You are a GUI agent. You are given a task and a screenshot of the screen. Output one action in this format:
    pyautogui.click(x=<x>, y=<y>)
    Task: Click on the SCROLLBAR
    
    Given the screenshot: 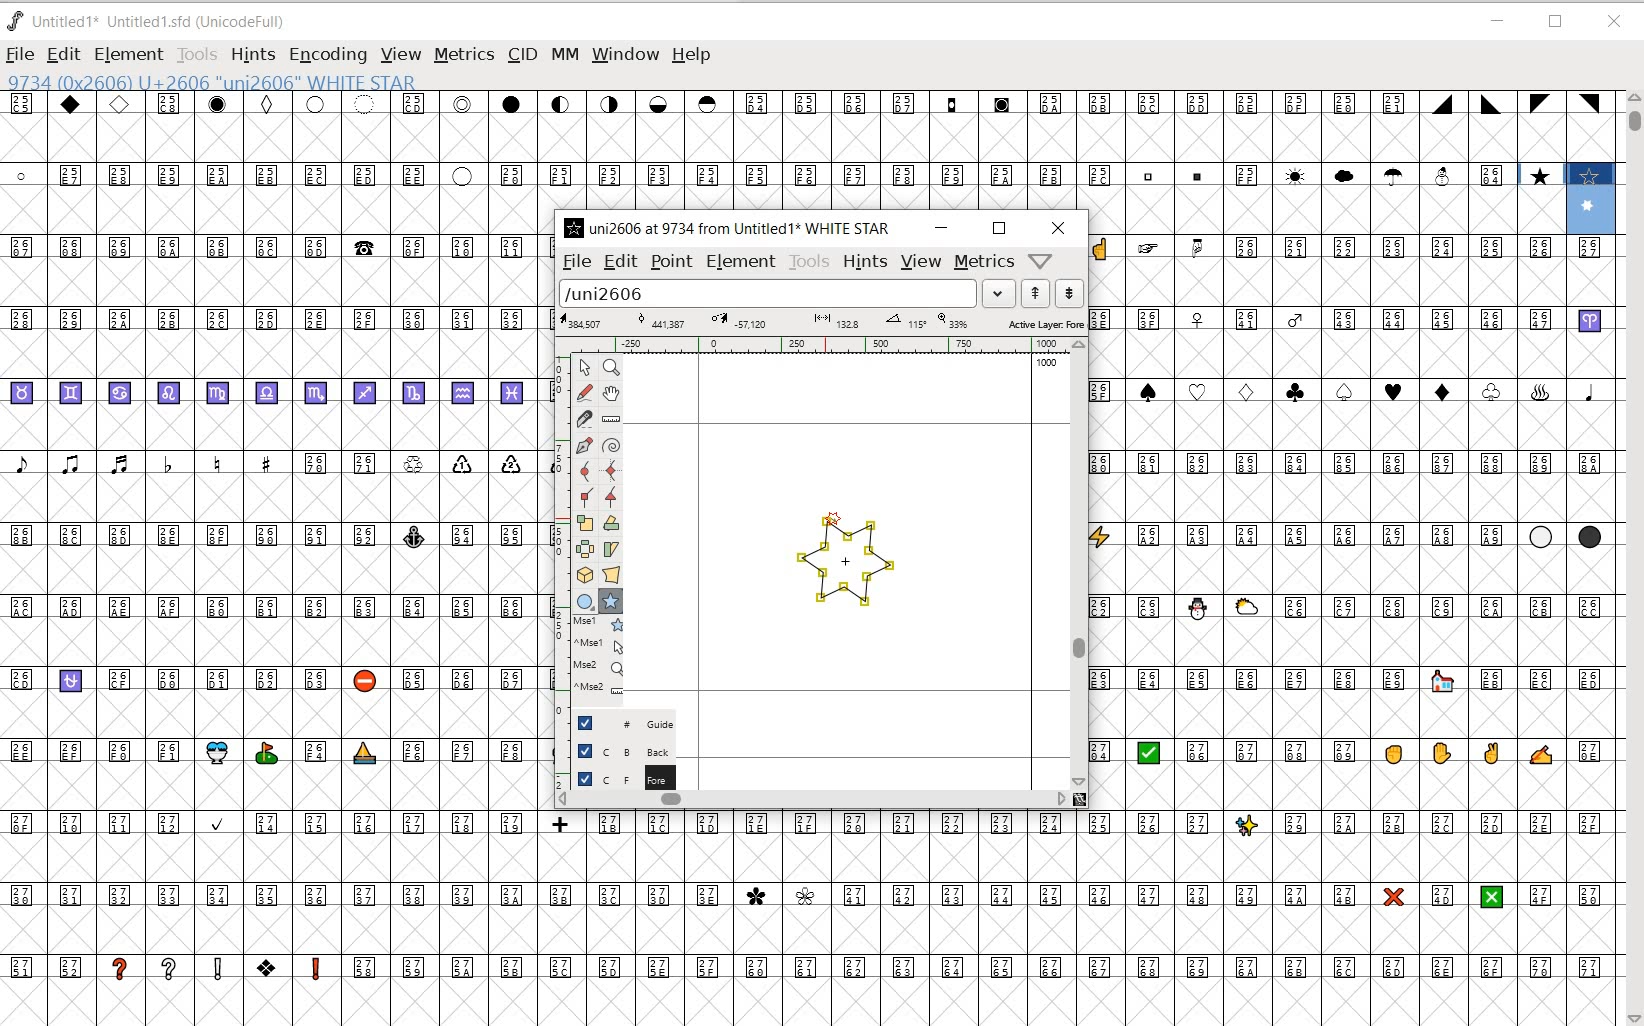 What is the action you would take?
    pyautogui.click(x=1632, y=558)
    